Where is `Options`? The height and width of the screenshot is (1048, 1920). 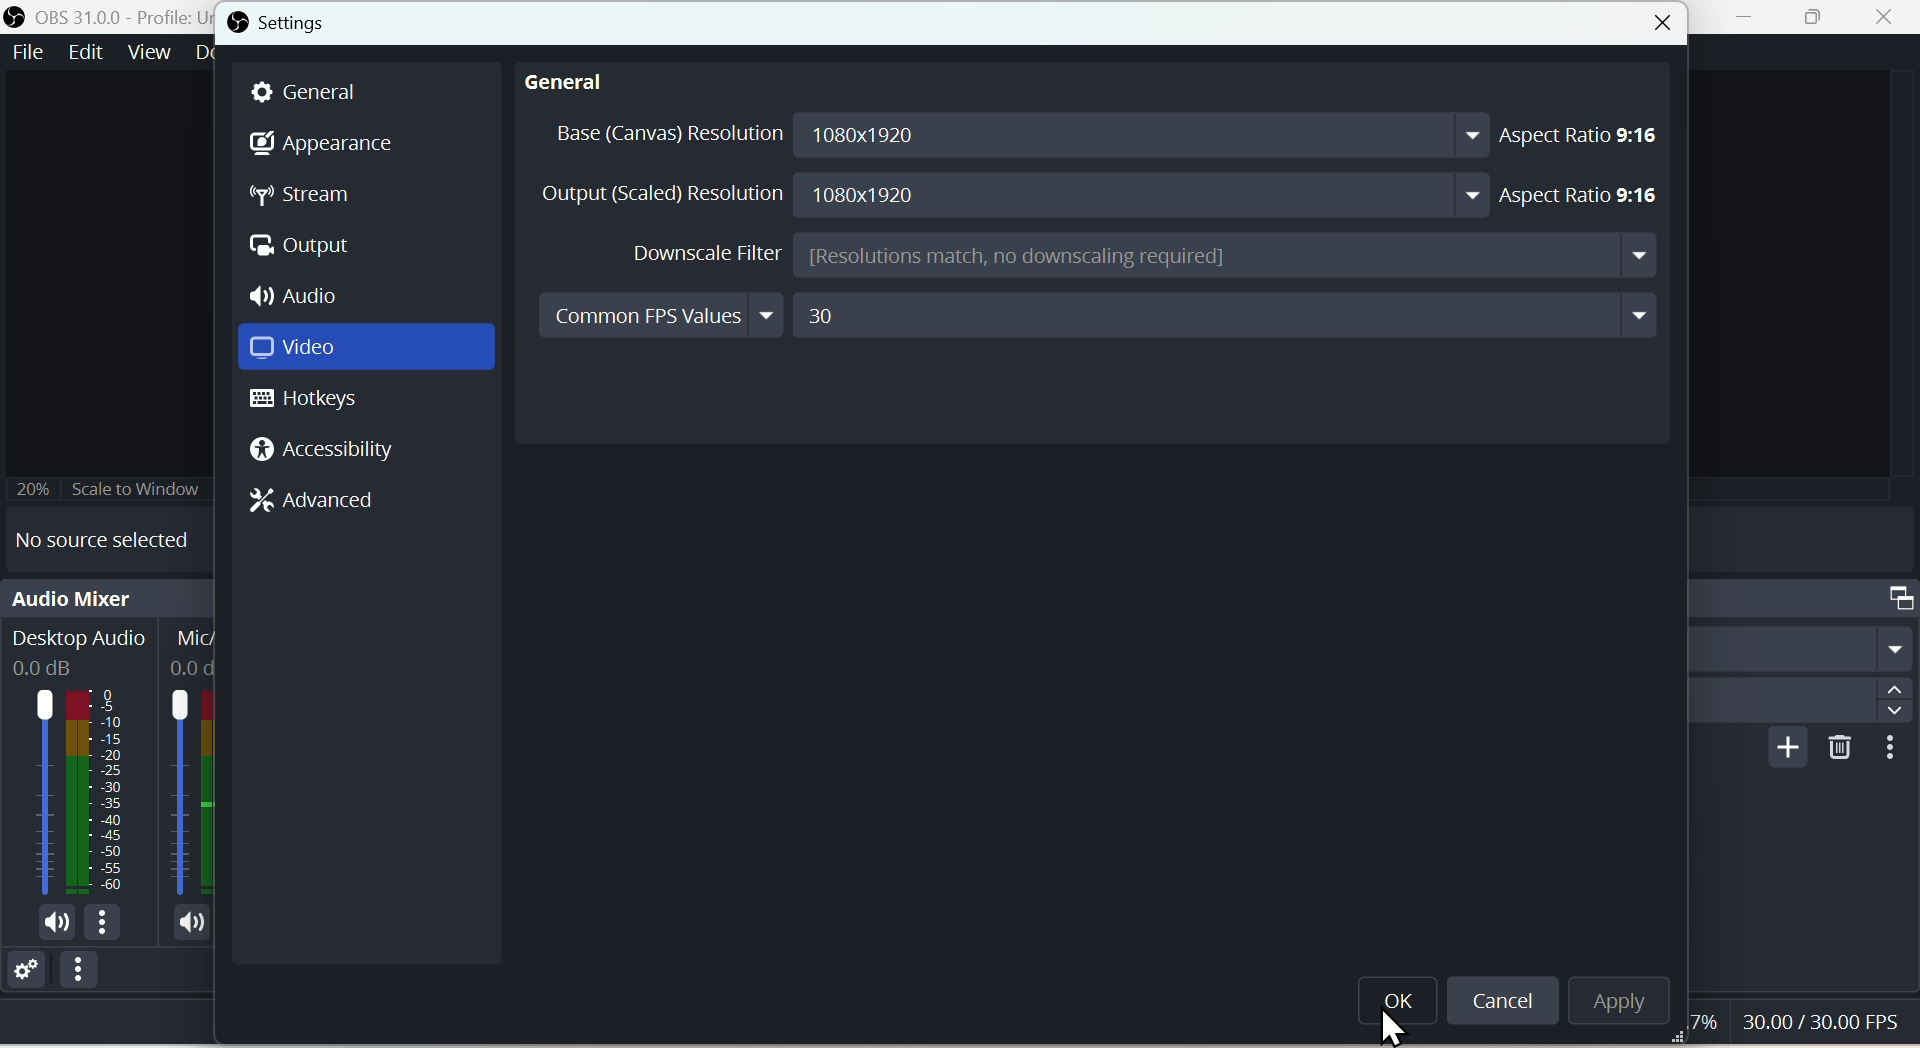 Options is located at coordinates (82, 975).